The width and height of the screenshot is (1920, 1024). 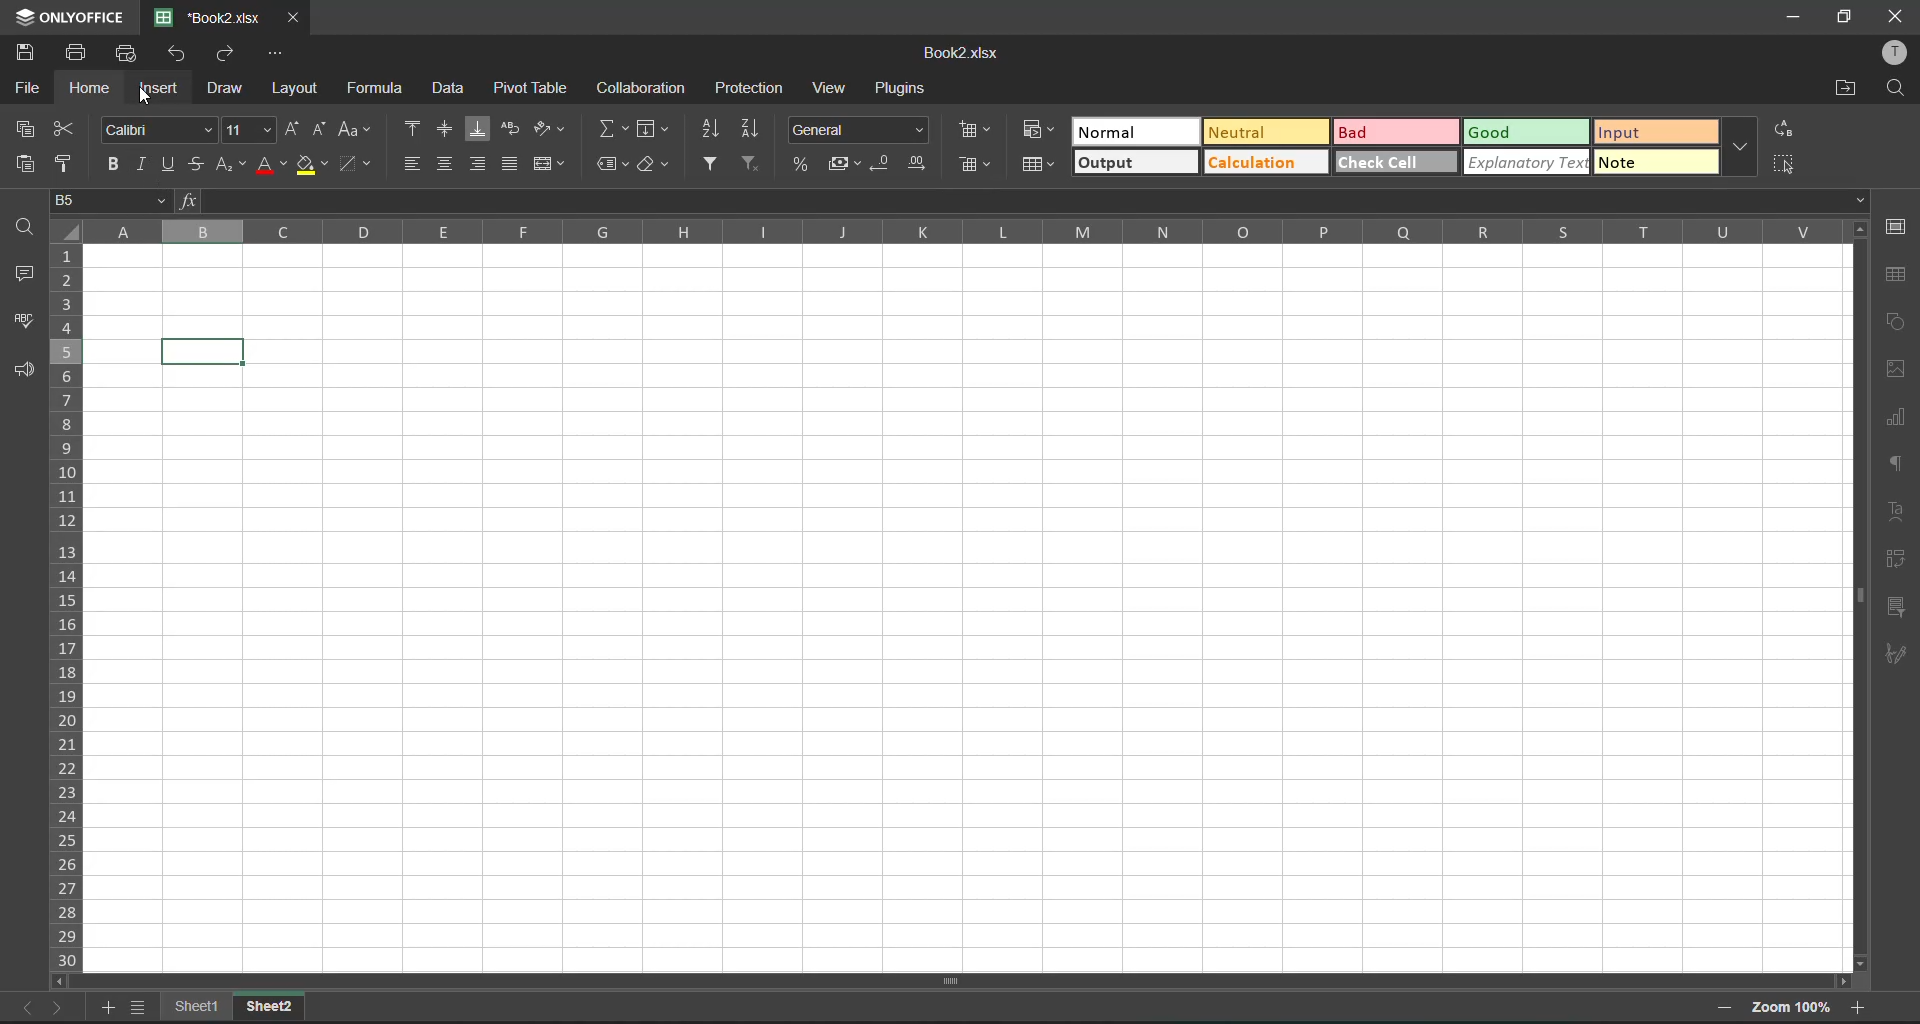 I want to click on add sheet, so click(x=108, y=1009).